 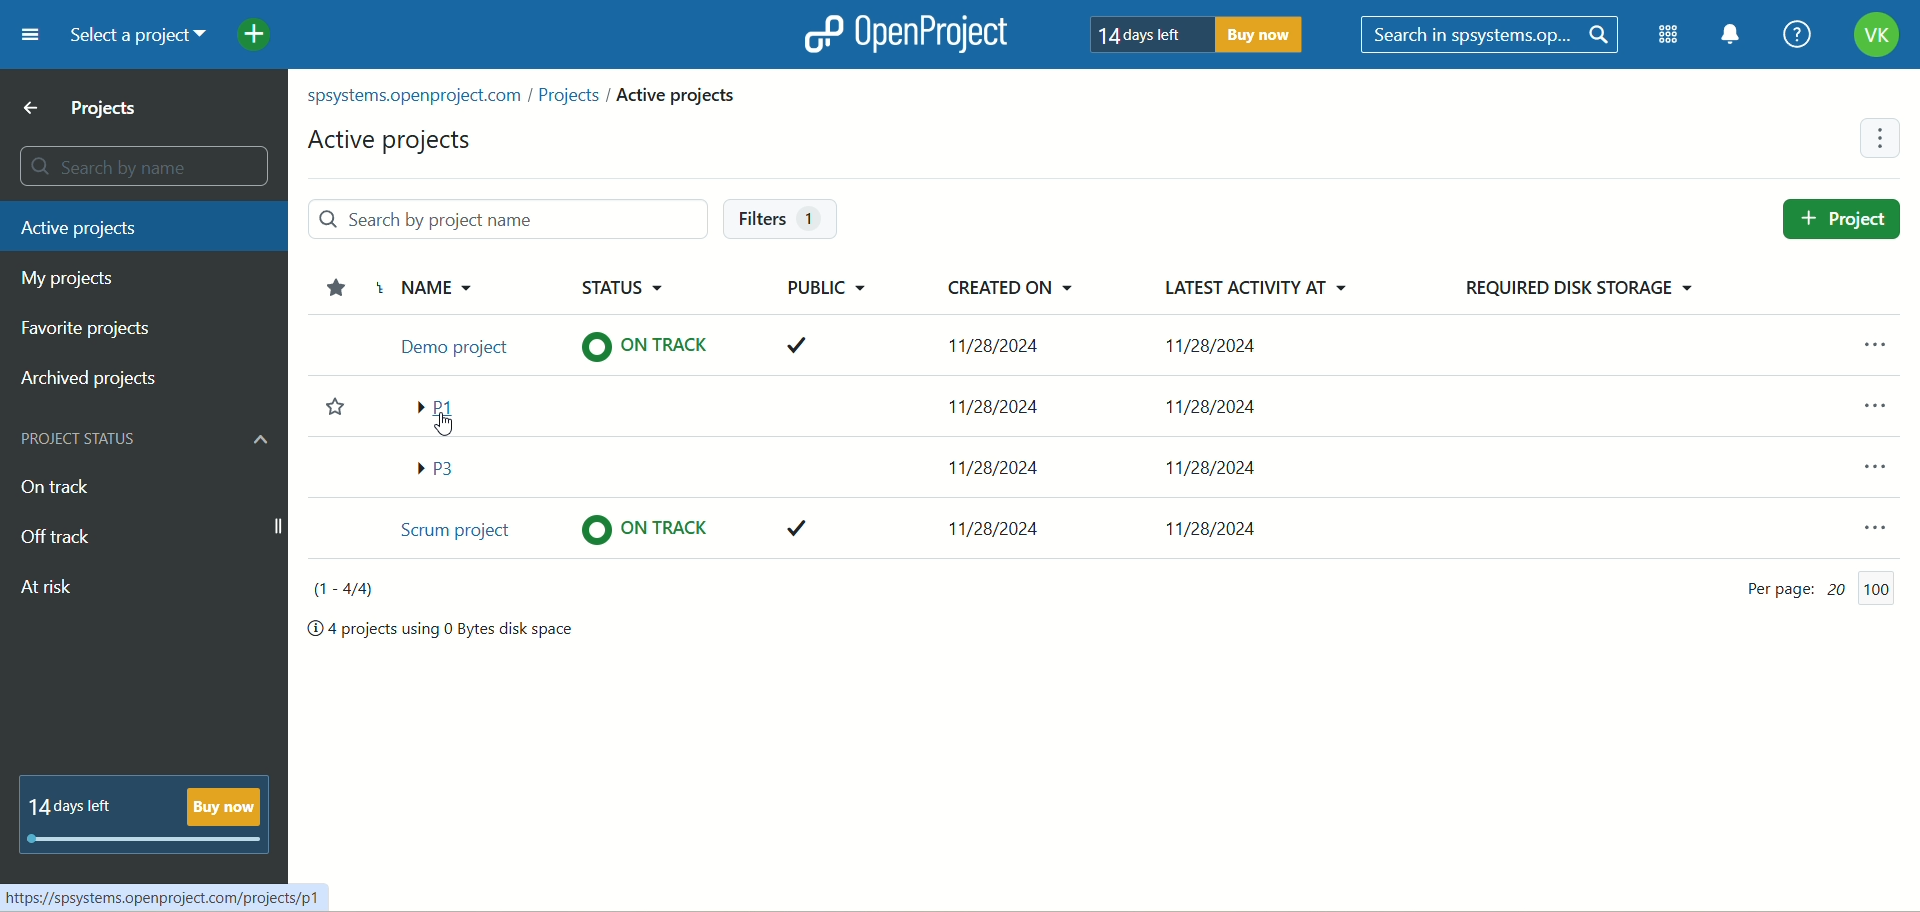 What do you see at coordinates (1845, 218) in the screenshot?
I see `project` at bounding box center [1845, 218].